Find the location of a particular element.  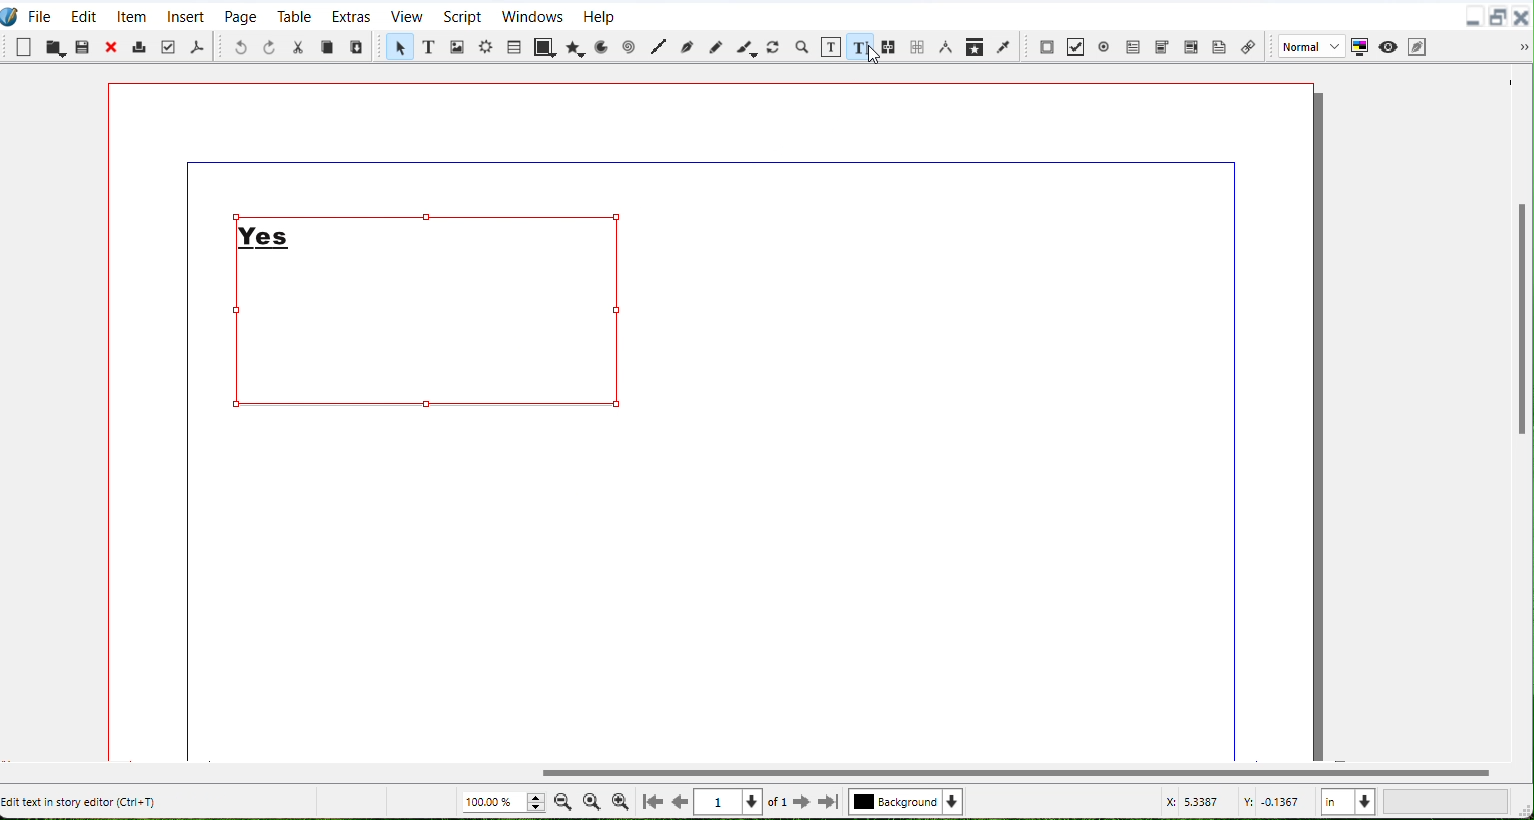

Edit is located at coordinates (83, 14).